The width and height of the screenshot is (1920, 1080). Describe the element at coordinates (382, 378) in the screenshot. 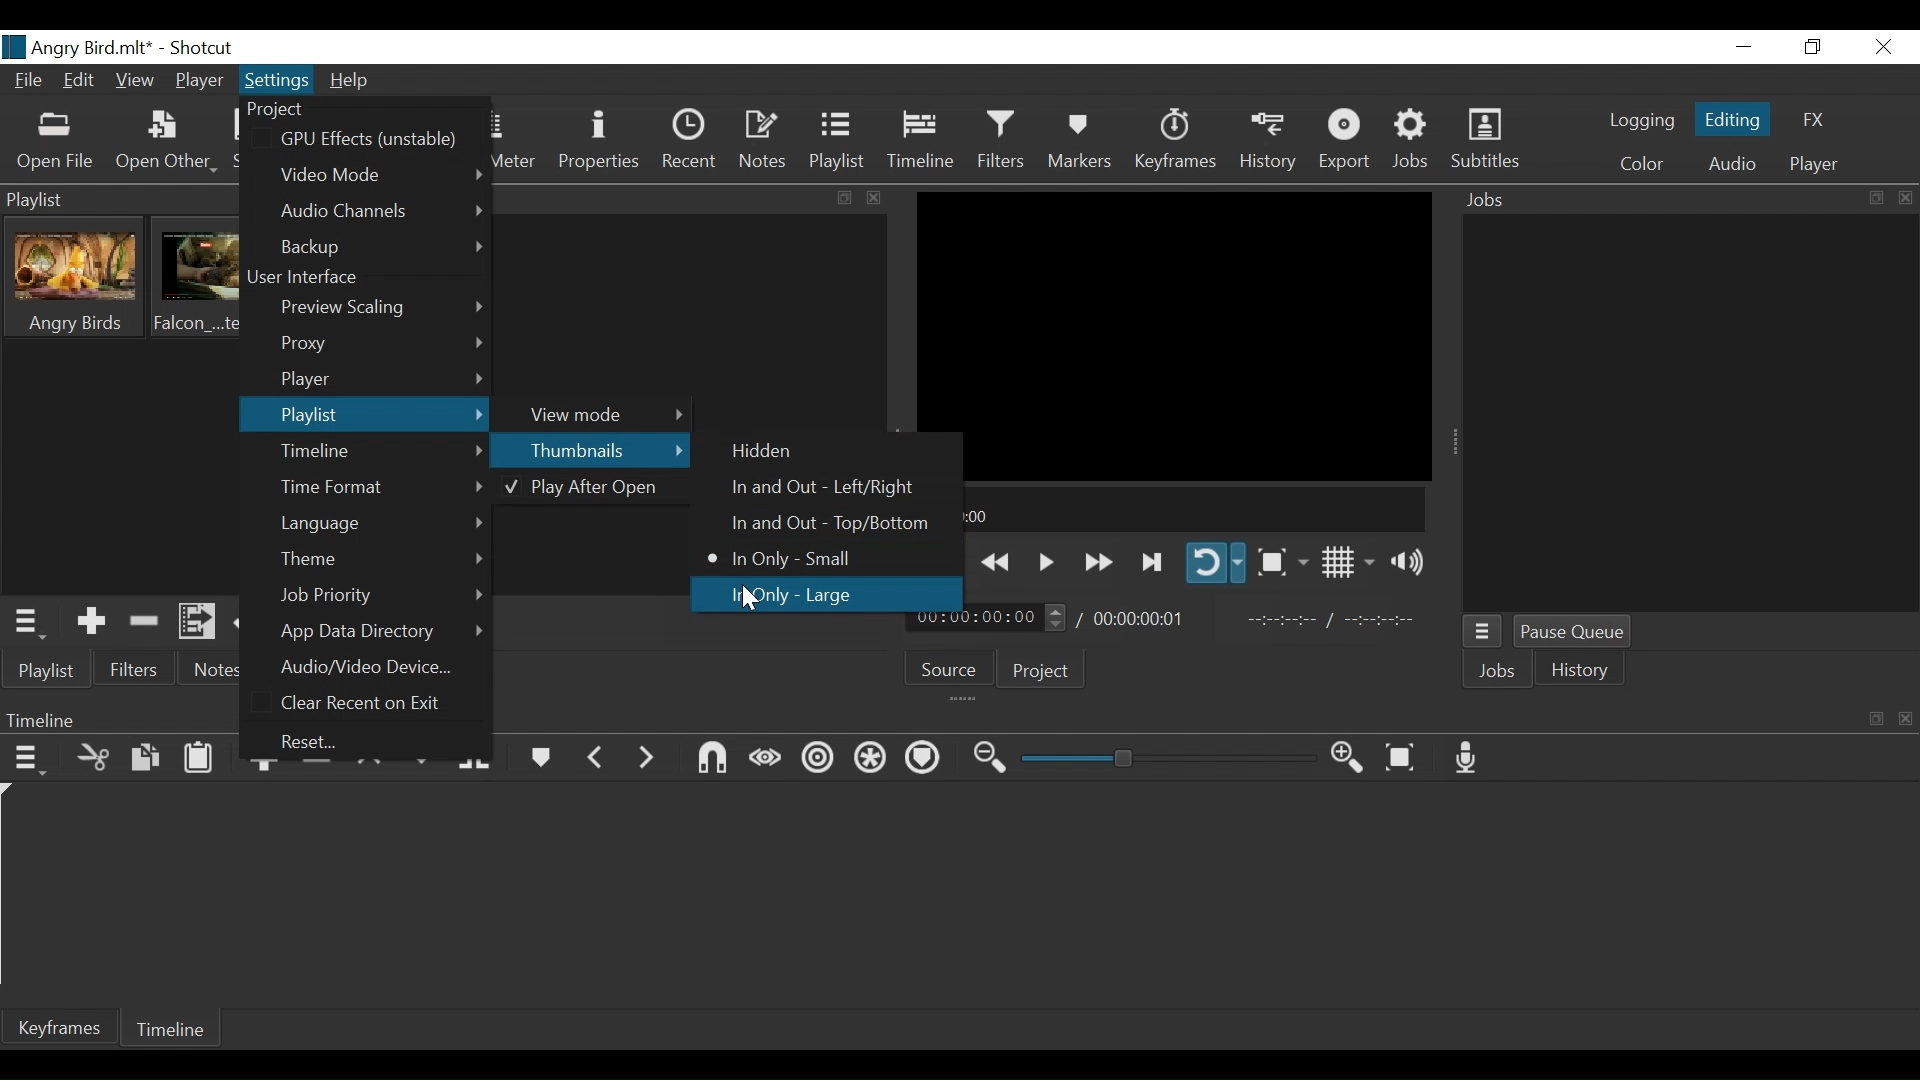

I see `Player` at that location.